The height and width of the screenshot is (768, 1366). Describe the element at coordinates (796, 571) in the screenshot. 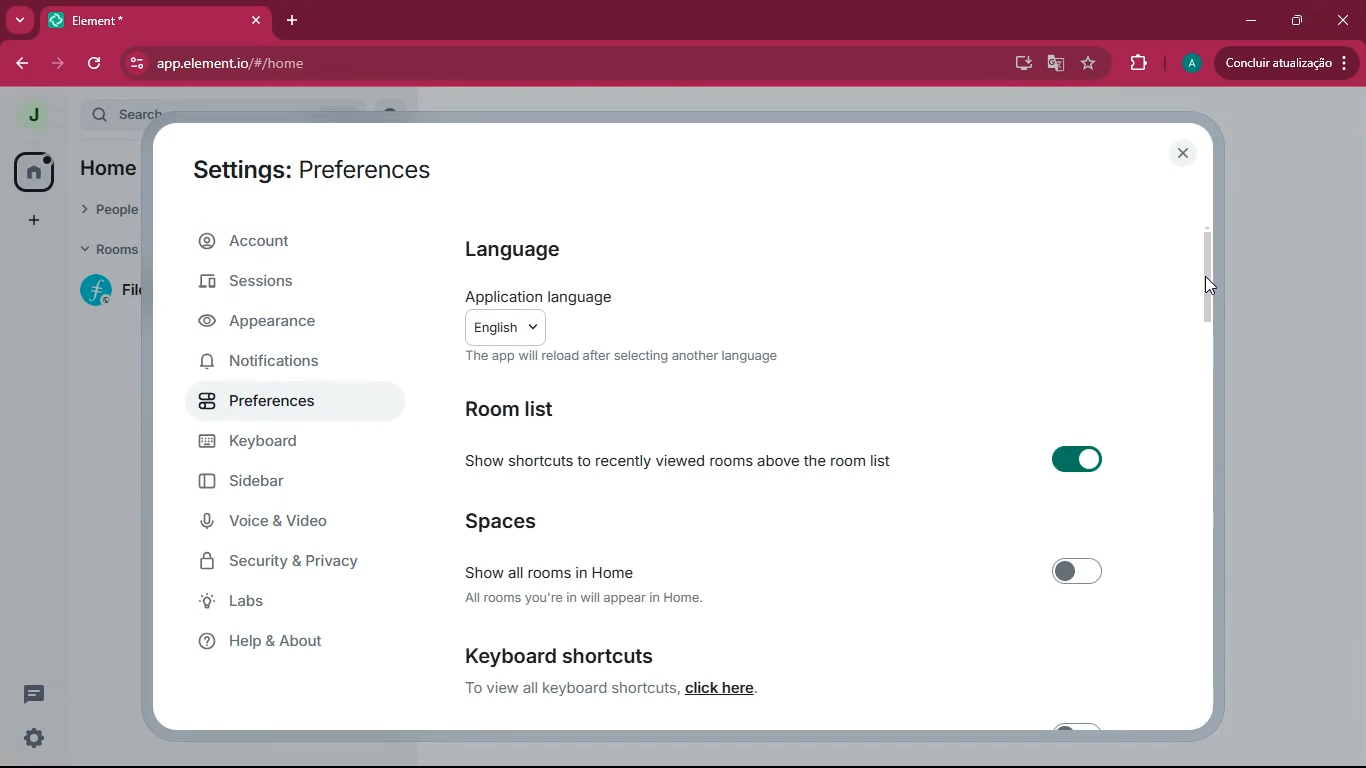

I see `show all rooms` at that location.